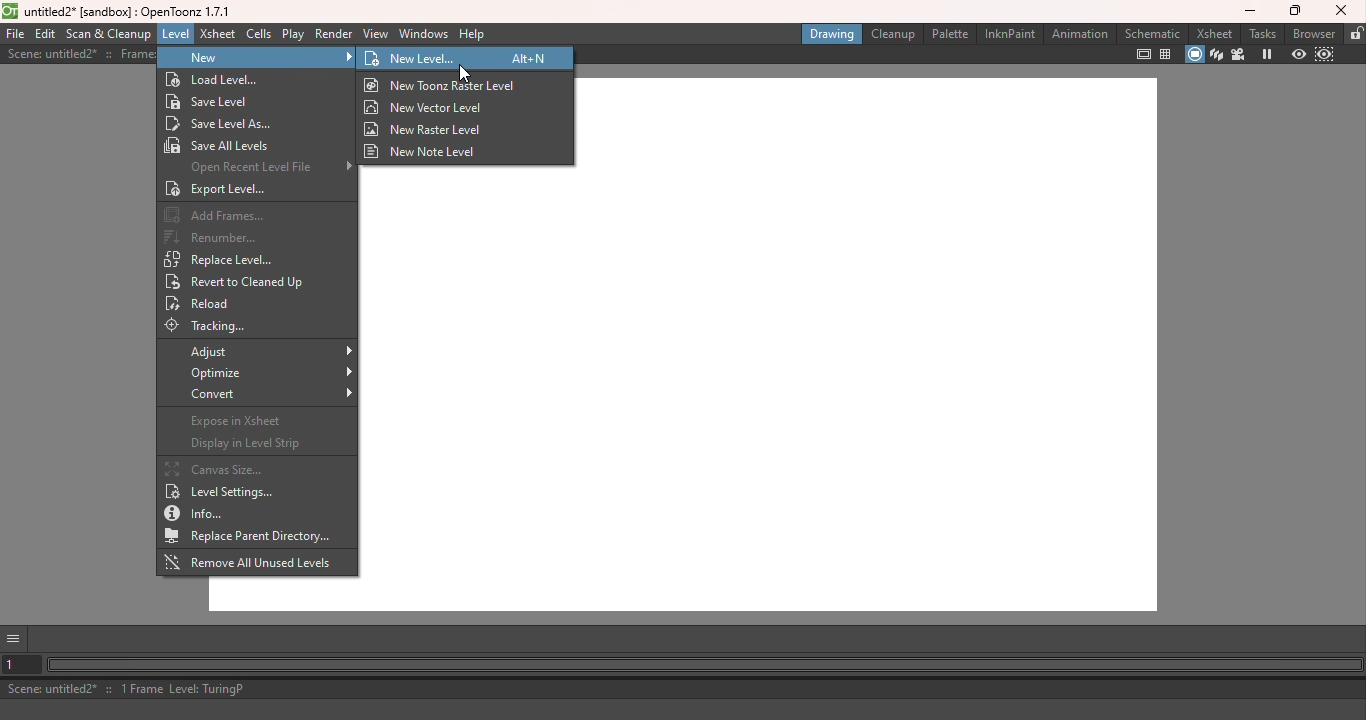  Describe the element at coordinates (217, 215) in the screenshot. I see `Add frames` at that location.